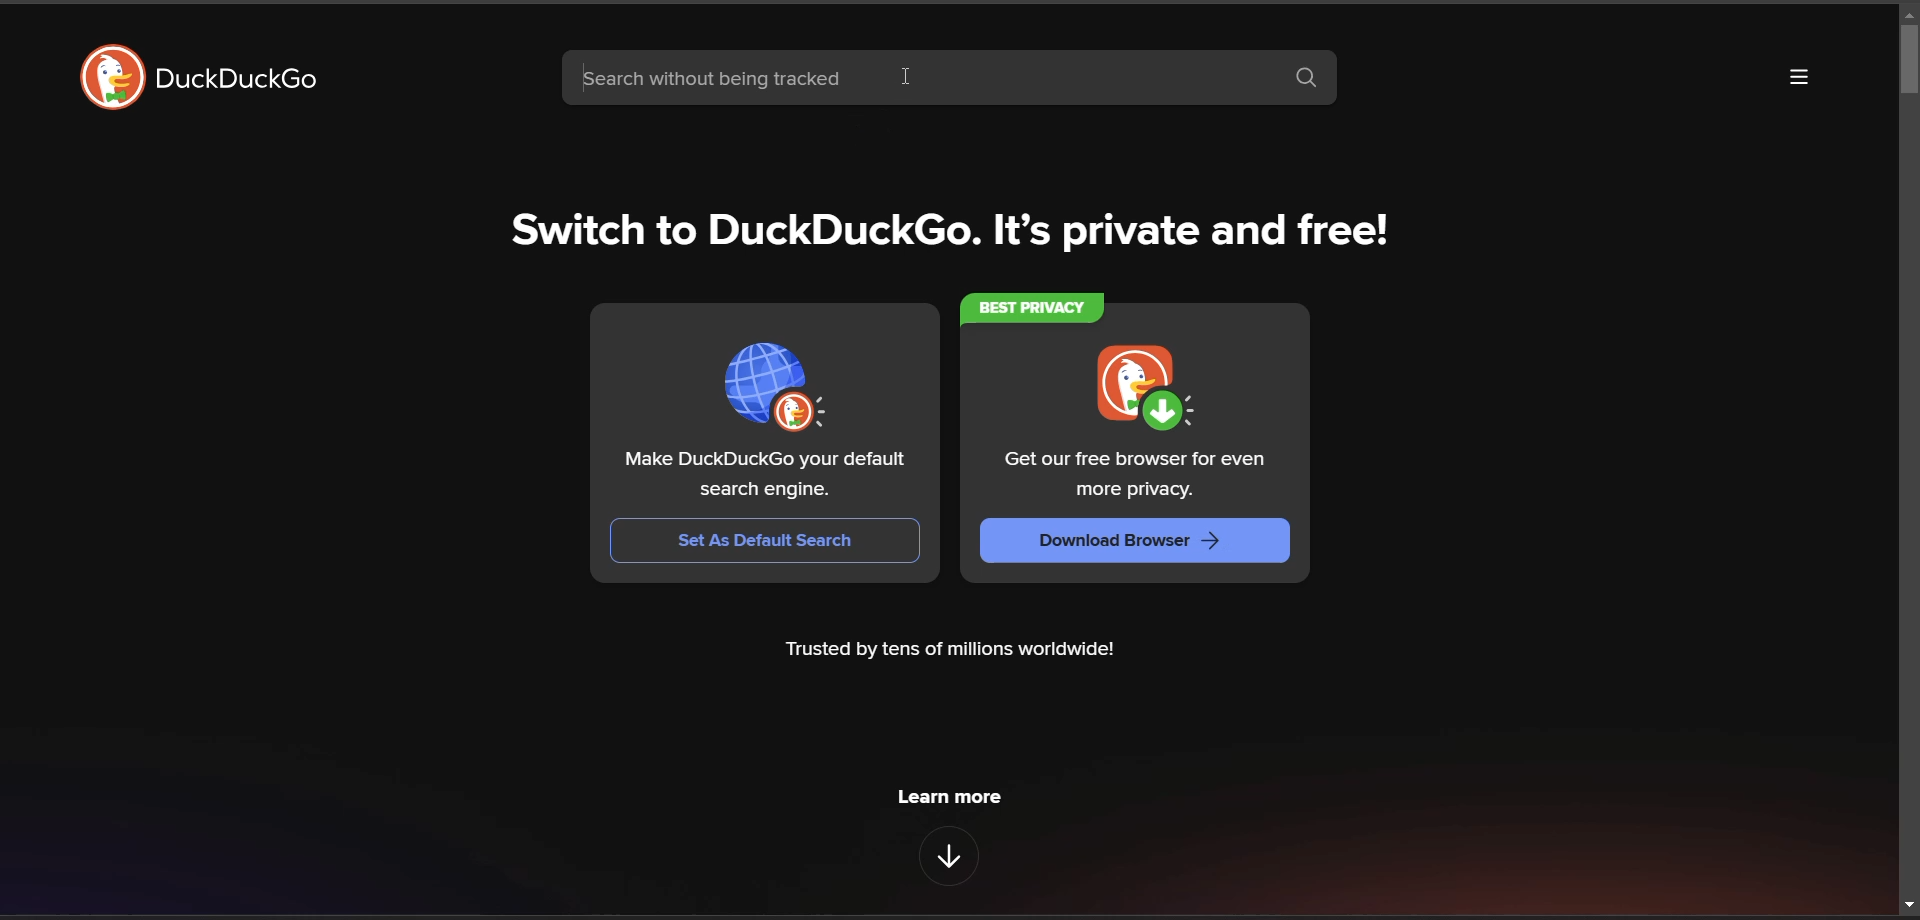  Describe the element at coordinates (774, 388) in the screenshot. I see `Image` at that location.